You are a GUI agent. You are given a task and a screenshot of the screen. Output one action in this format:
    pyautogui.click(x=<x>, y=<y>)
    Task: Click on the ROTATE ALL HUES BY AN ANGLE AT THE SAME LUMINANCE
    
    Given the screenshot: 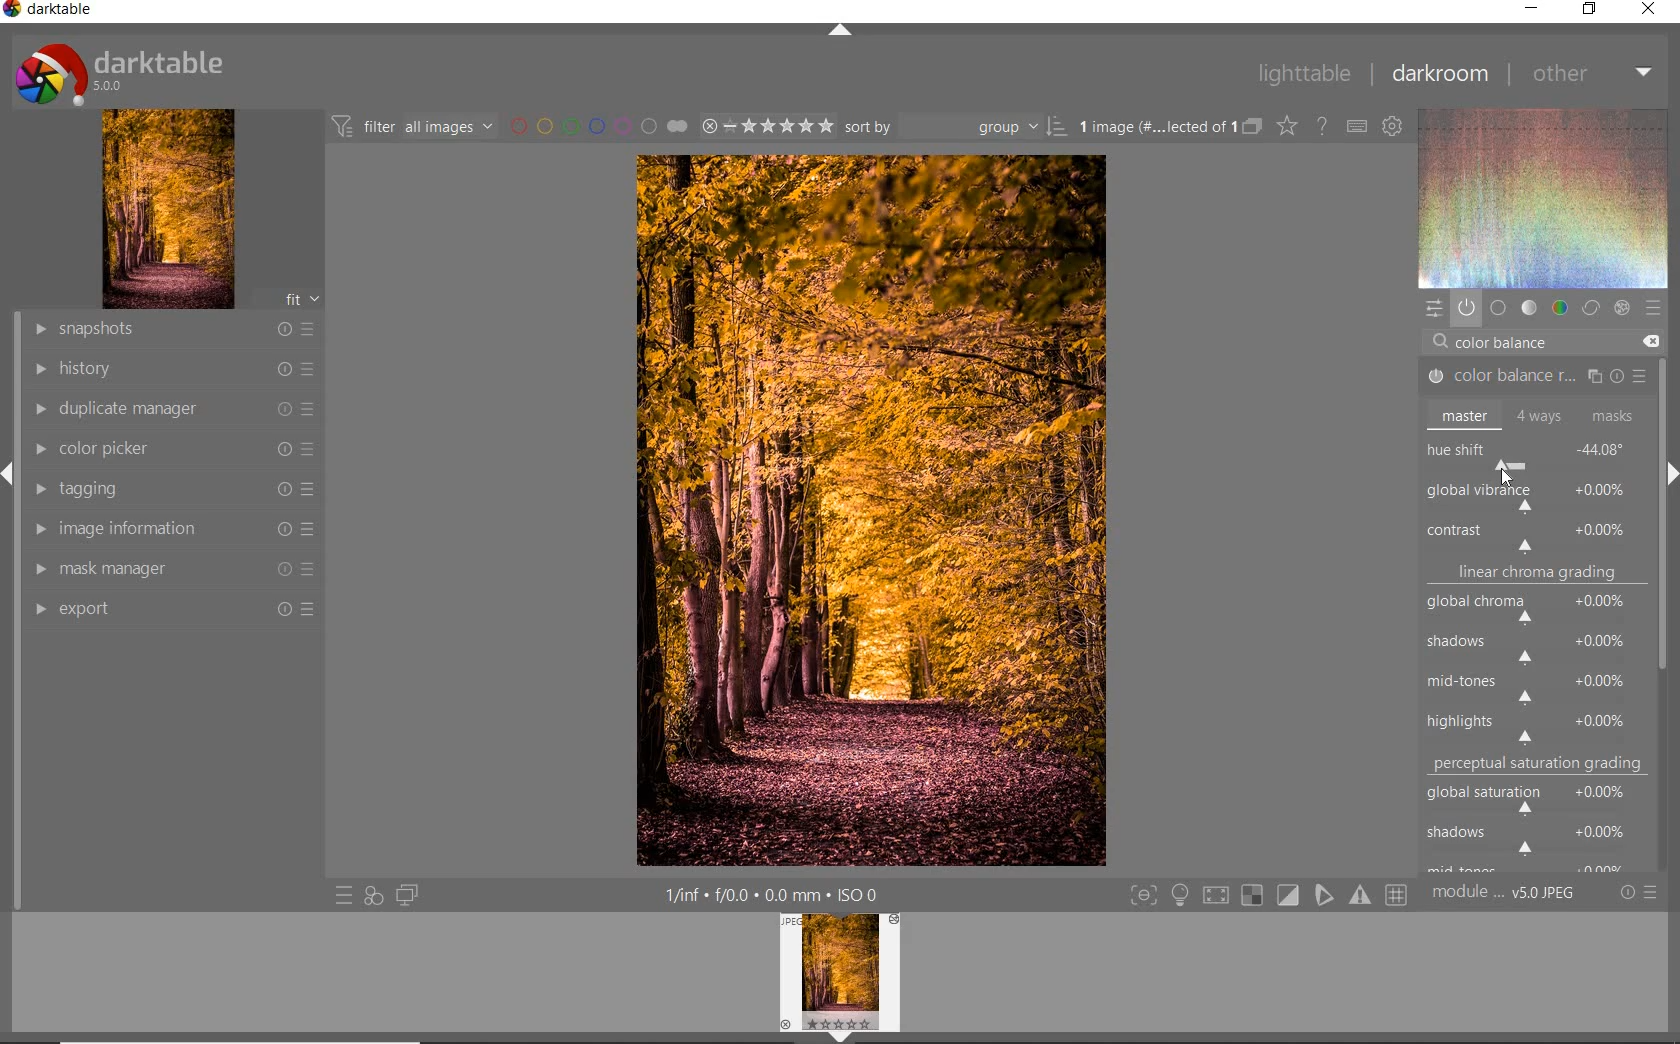 What is the action you would take?
    pyautogui.click(x=1506, y=500)
    